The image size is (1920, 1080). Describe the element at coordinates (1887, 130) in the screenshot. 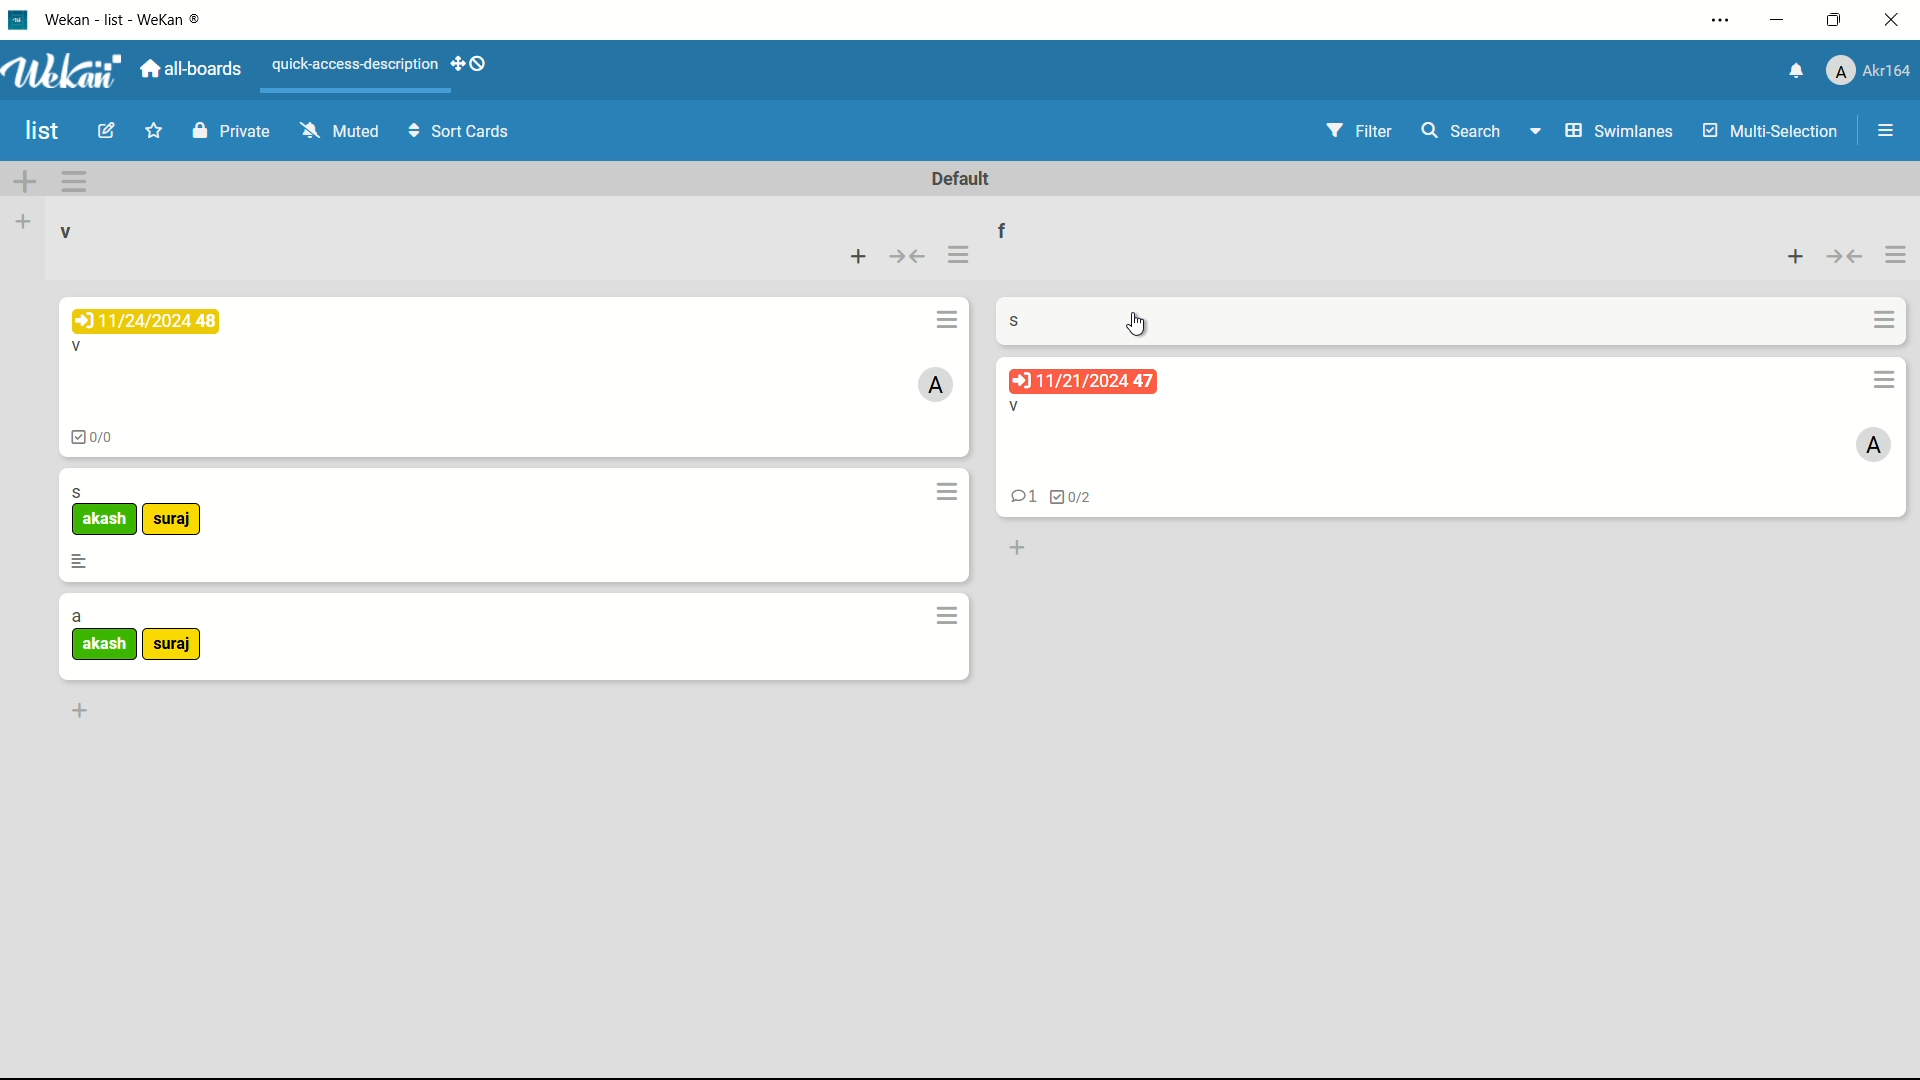

I see `show/hide sidebar` at that location.